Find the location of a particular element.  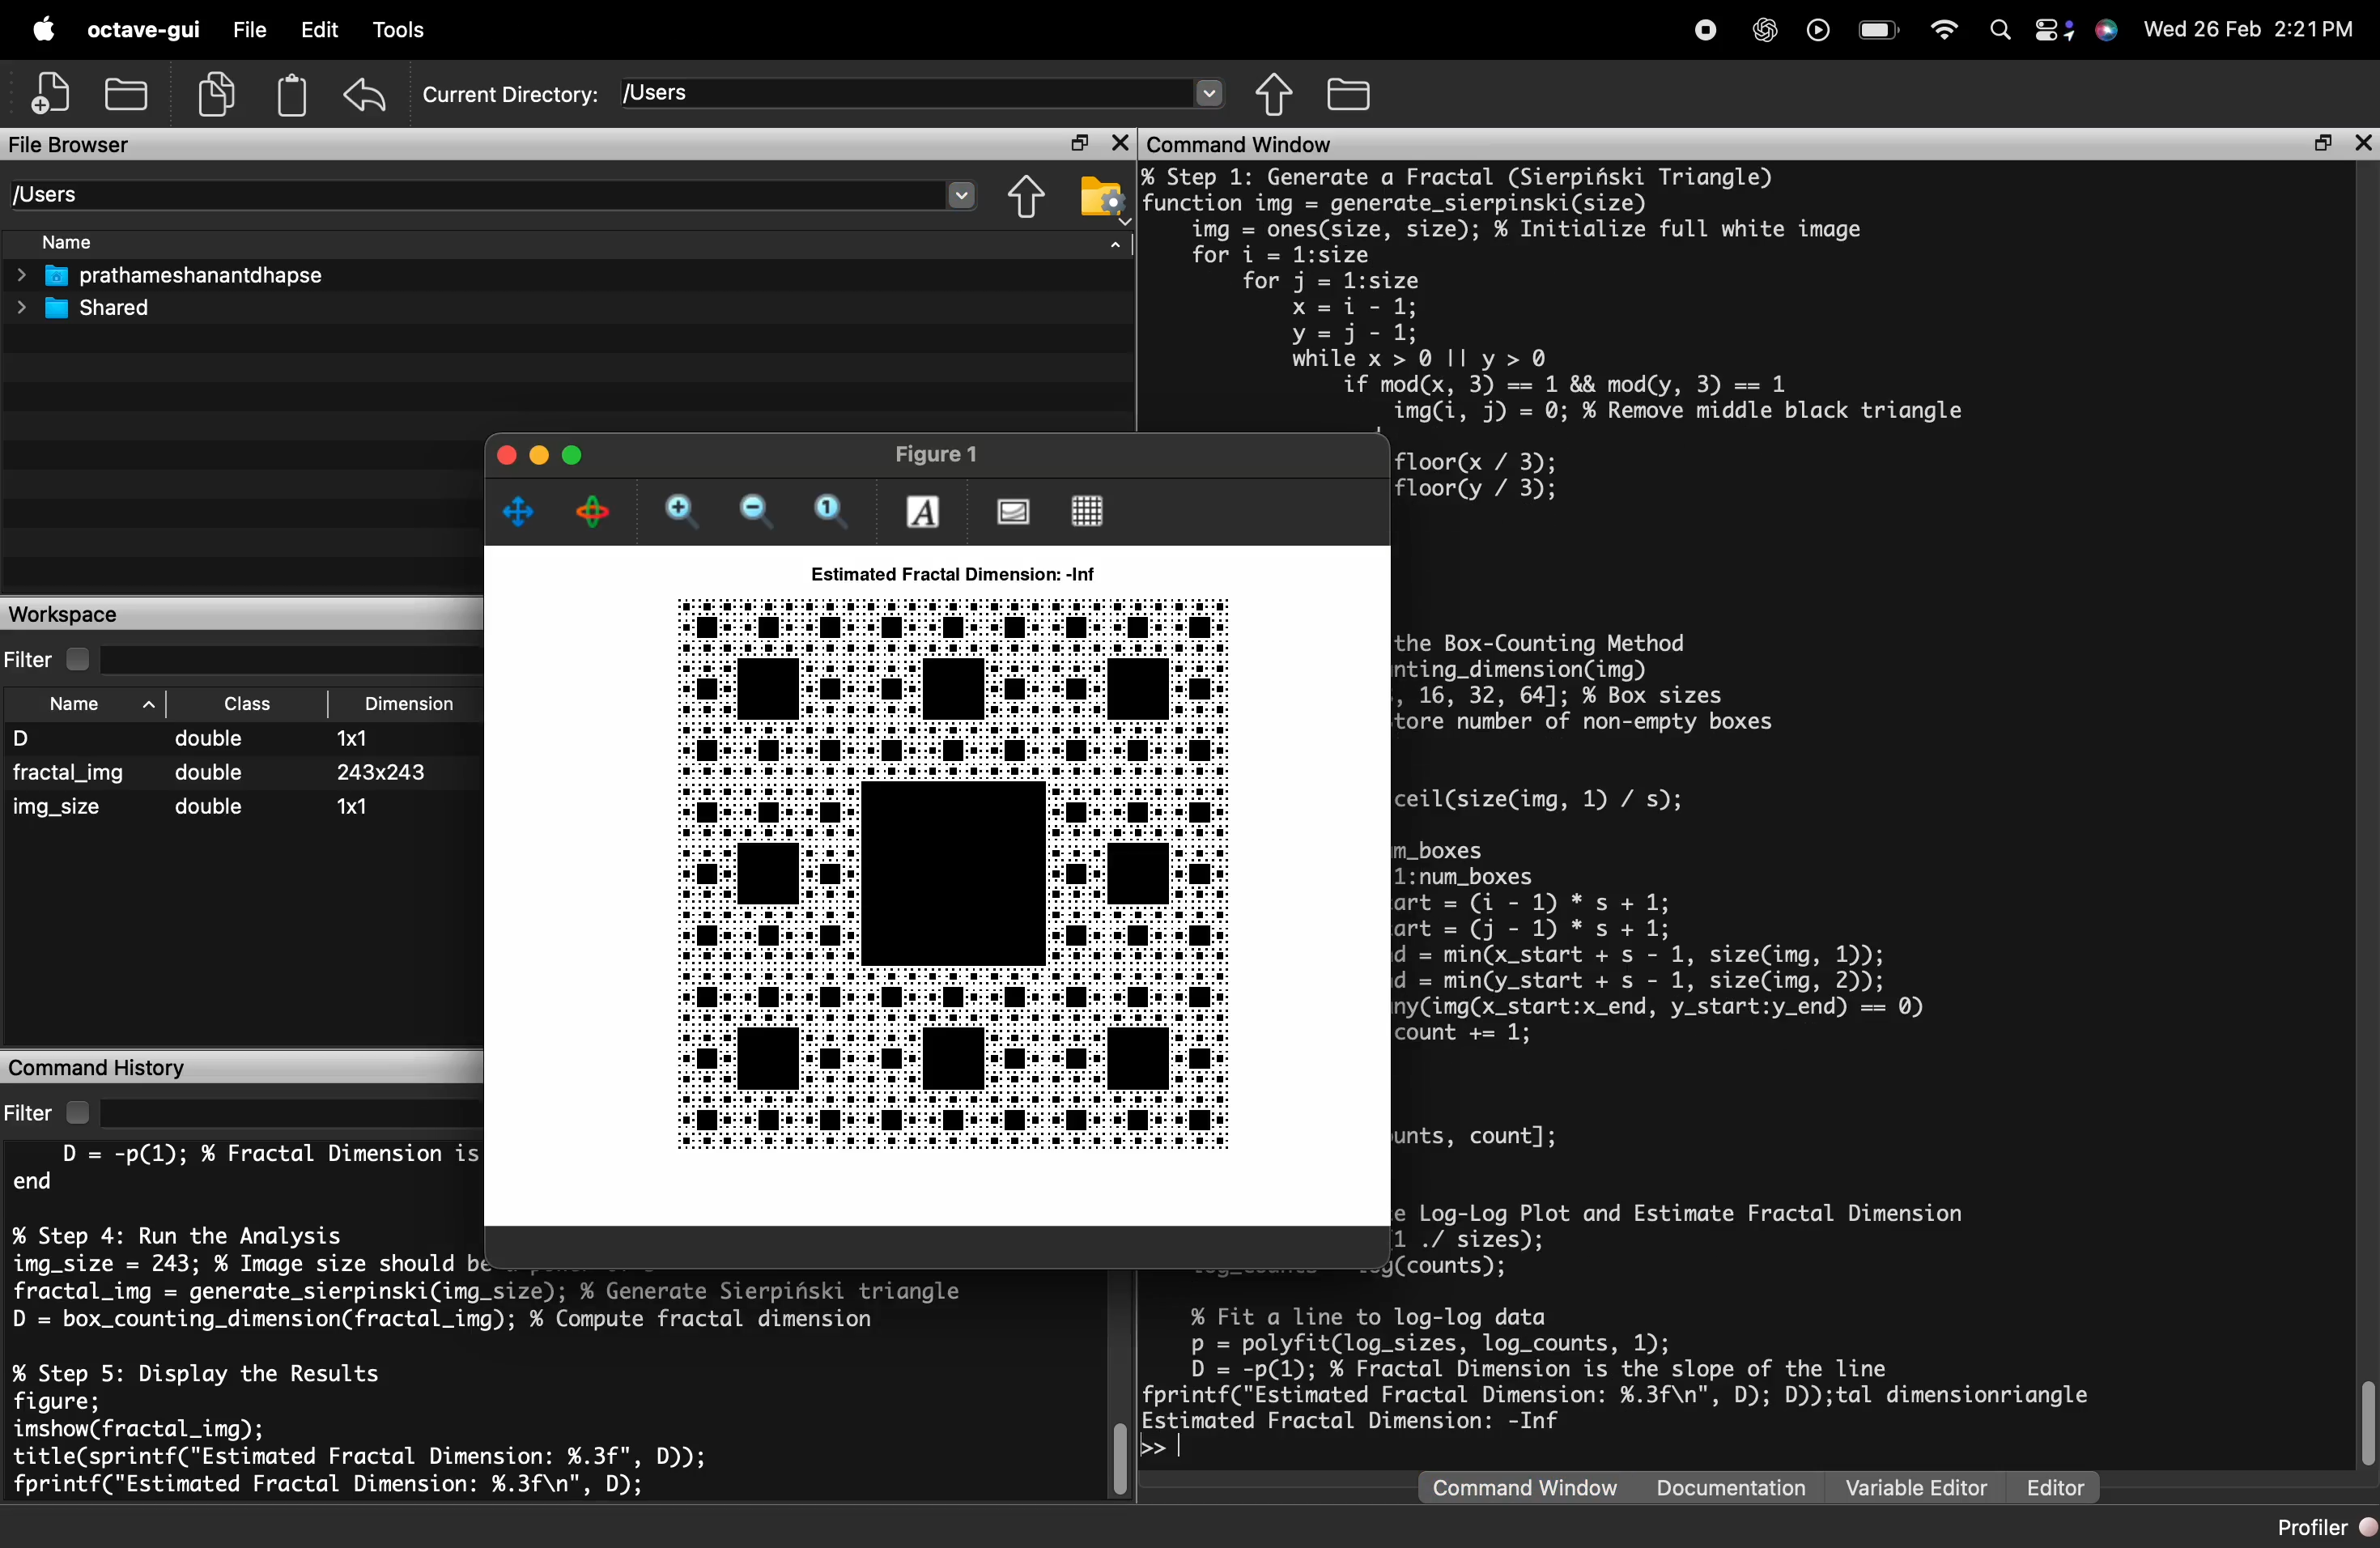

zoom is located at coordinates (837, 509).